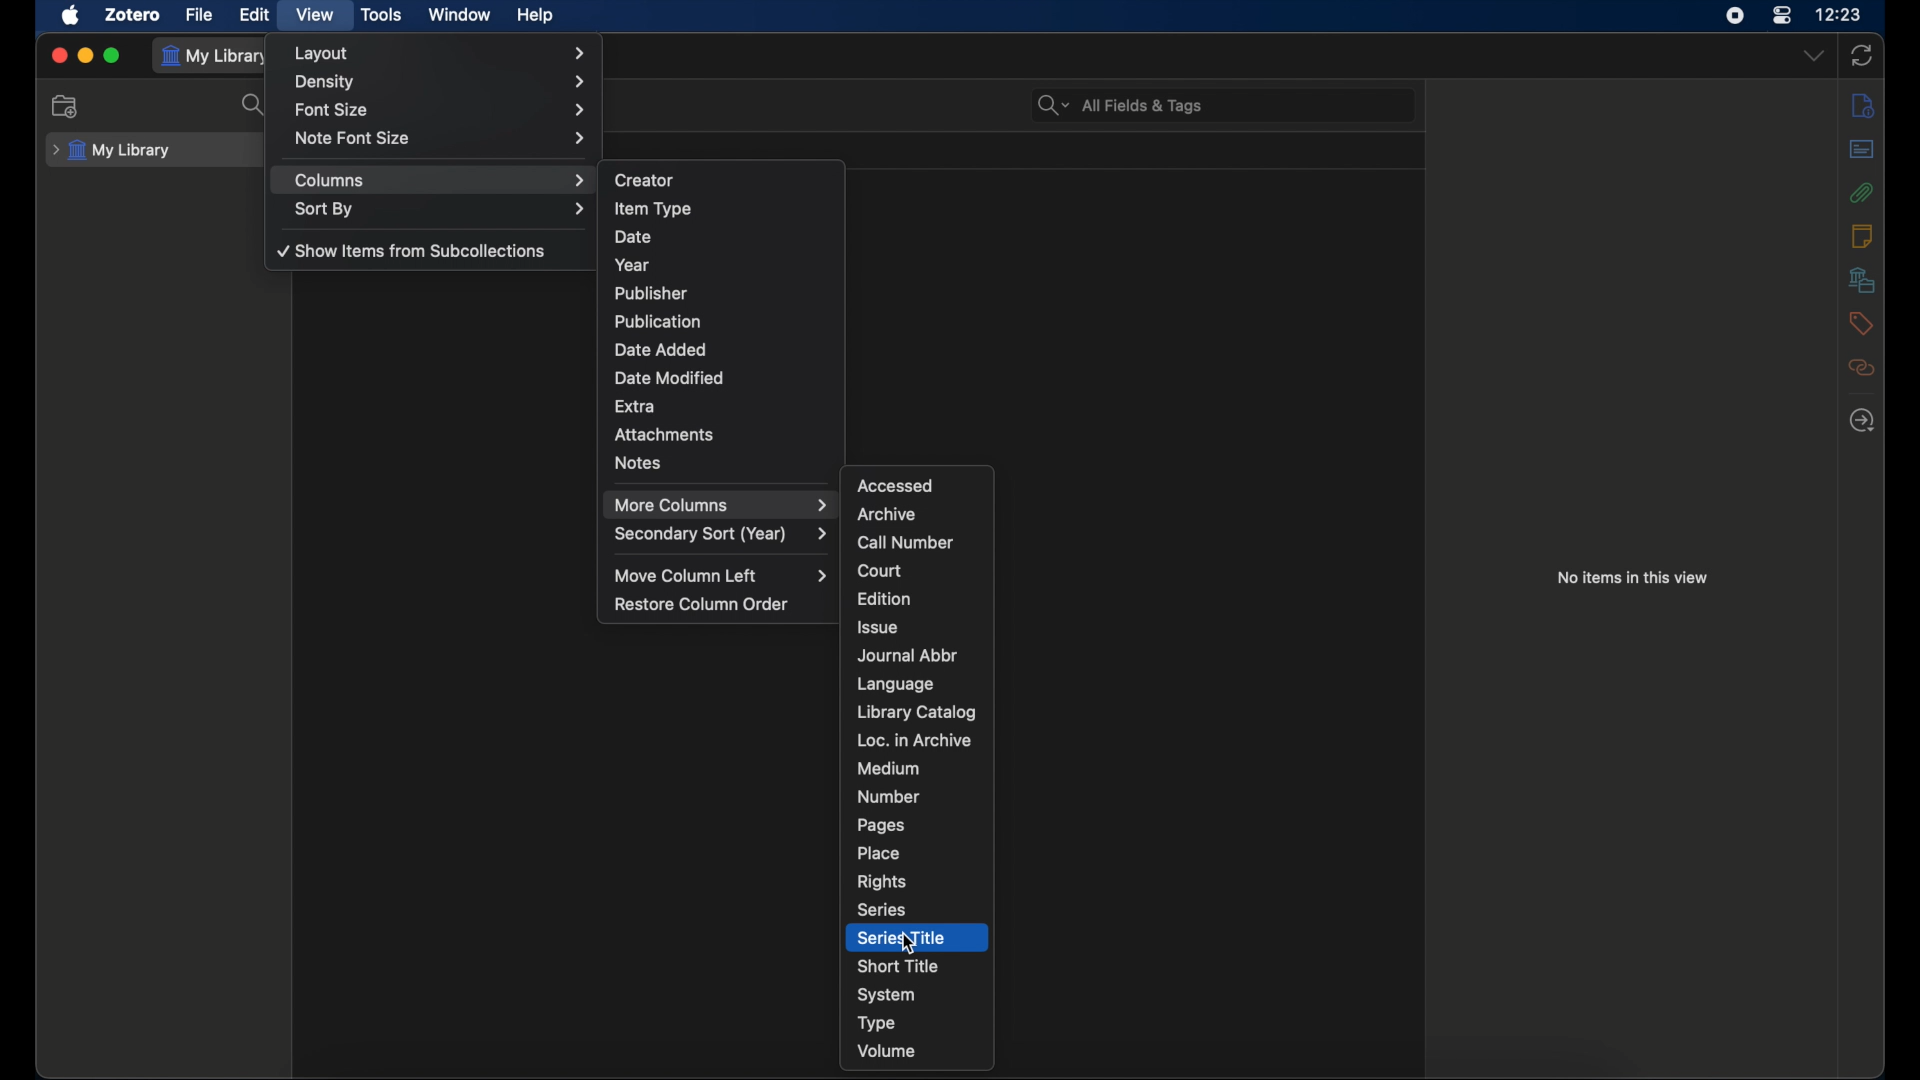  I want to click on volume, so click(888, 1051).